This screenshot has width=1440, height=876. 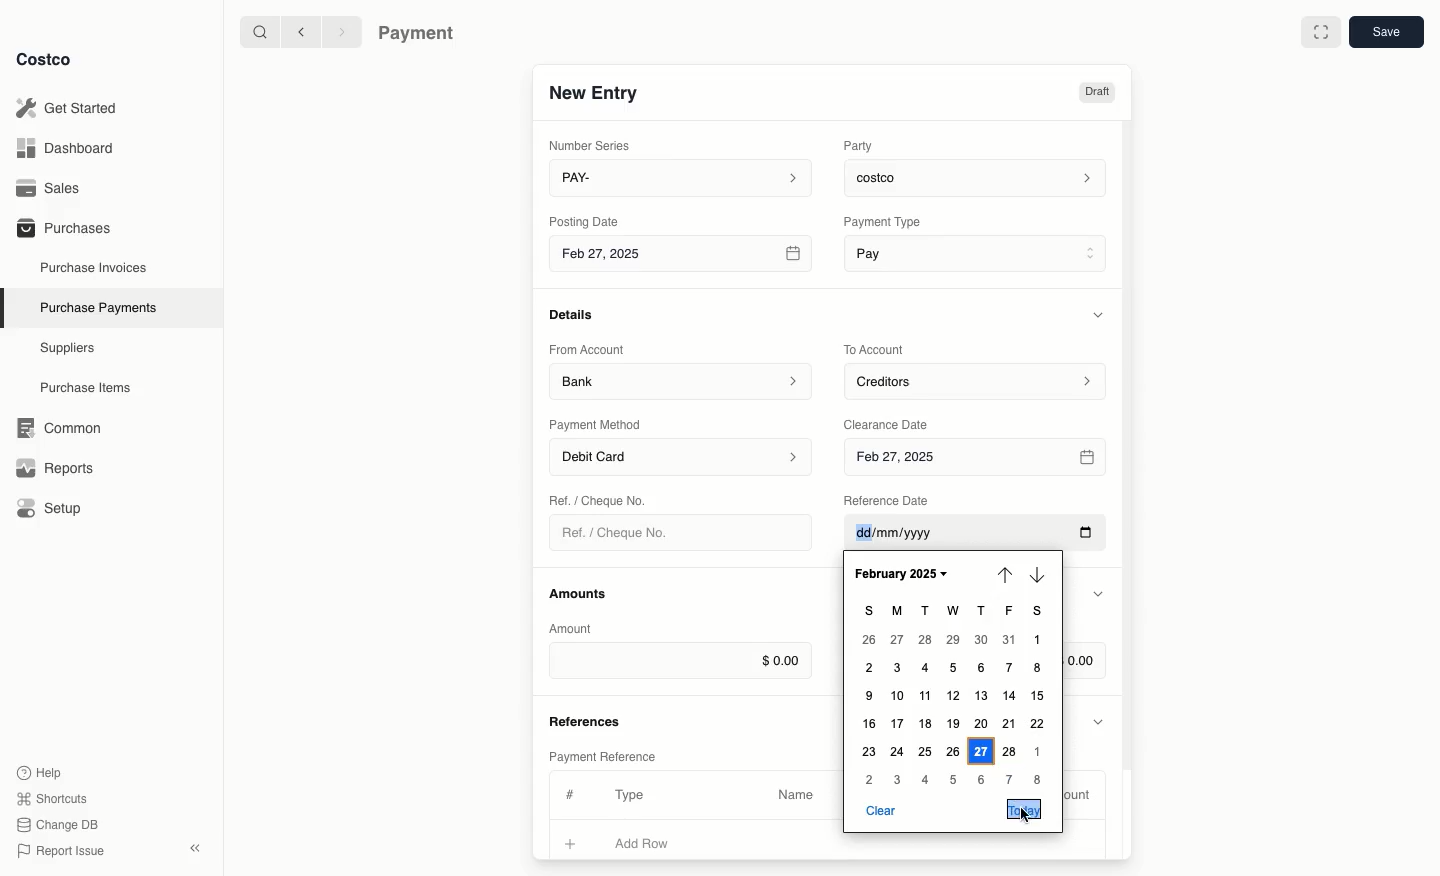 What do you see at coordinates (97, 306) in the screenshot?
I see `Purchase Payments` at bounding box center [97, 306].